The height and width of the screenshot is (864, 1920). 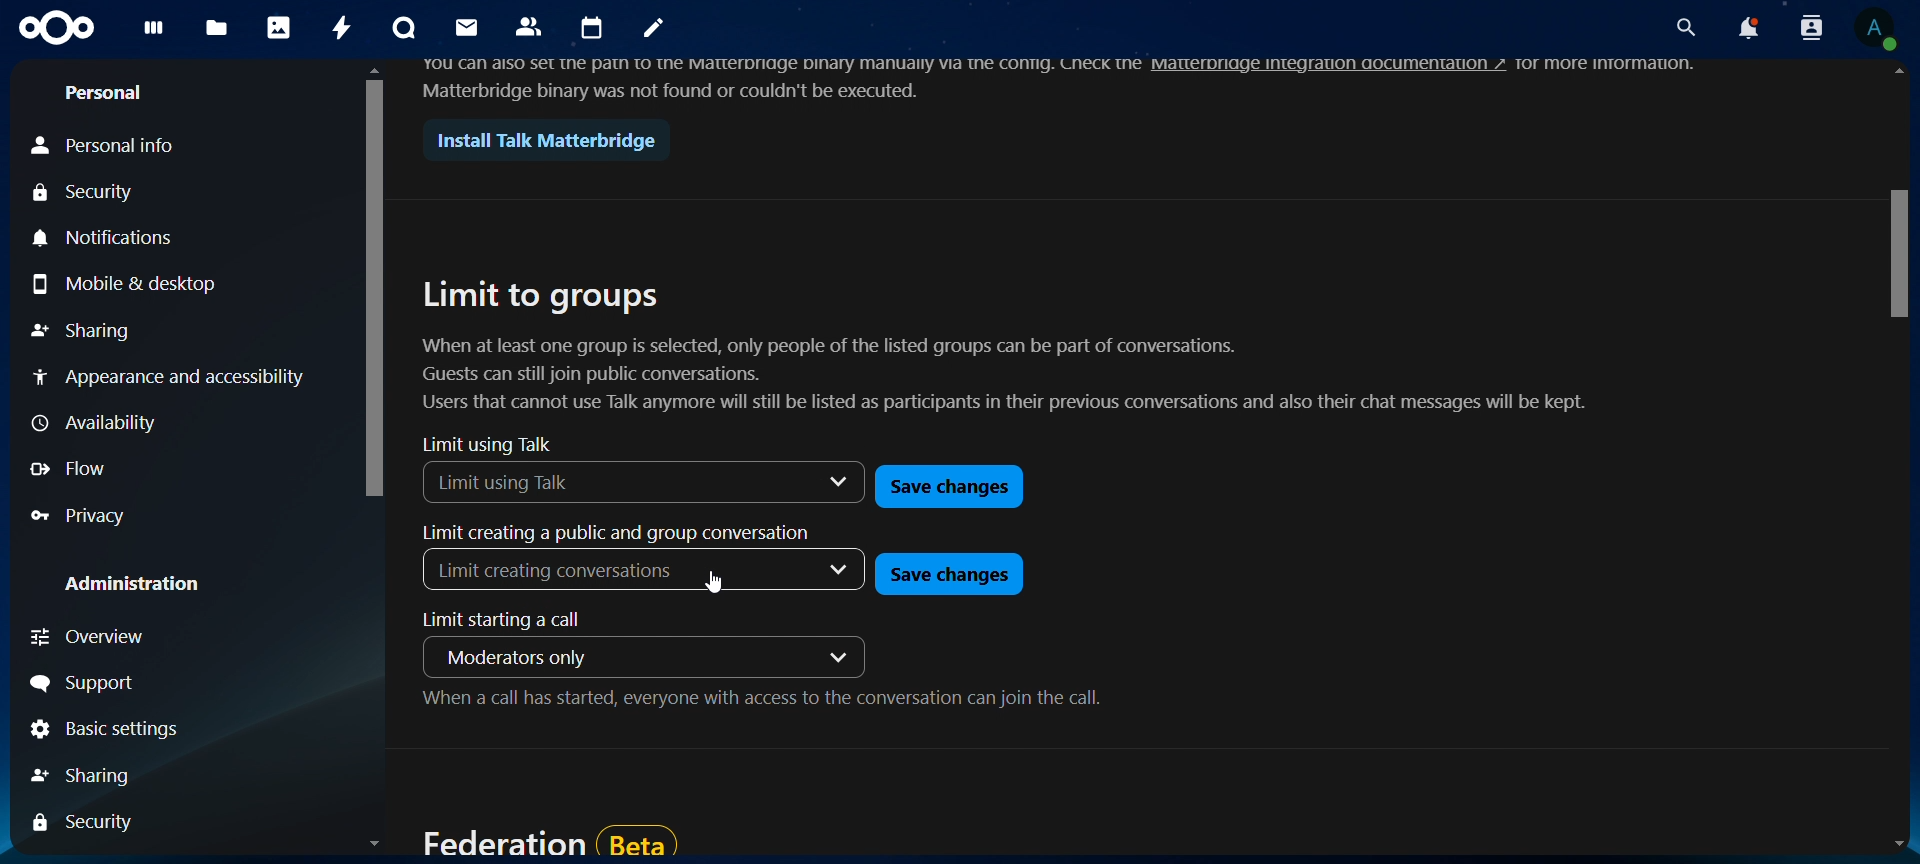 I want to click on Administration, so click(x=119, y=587).